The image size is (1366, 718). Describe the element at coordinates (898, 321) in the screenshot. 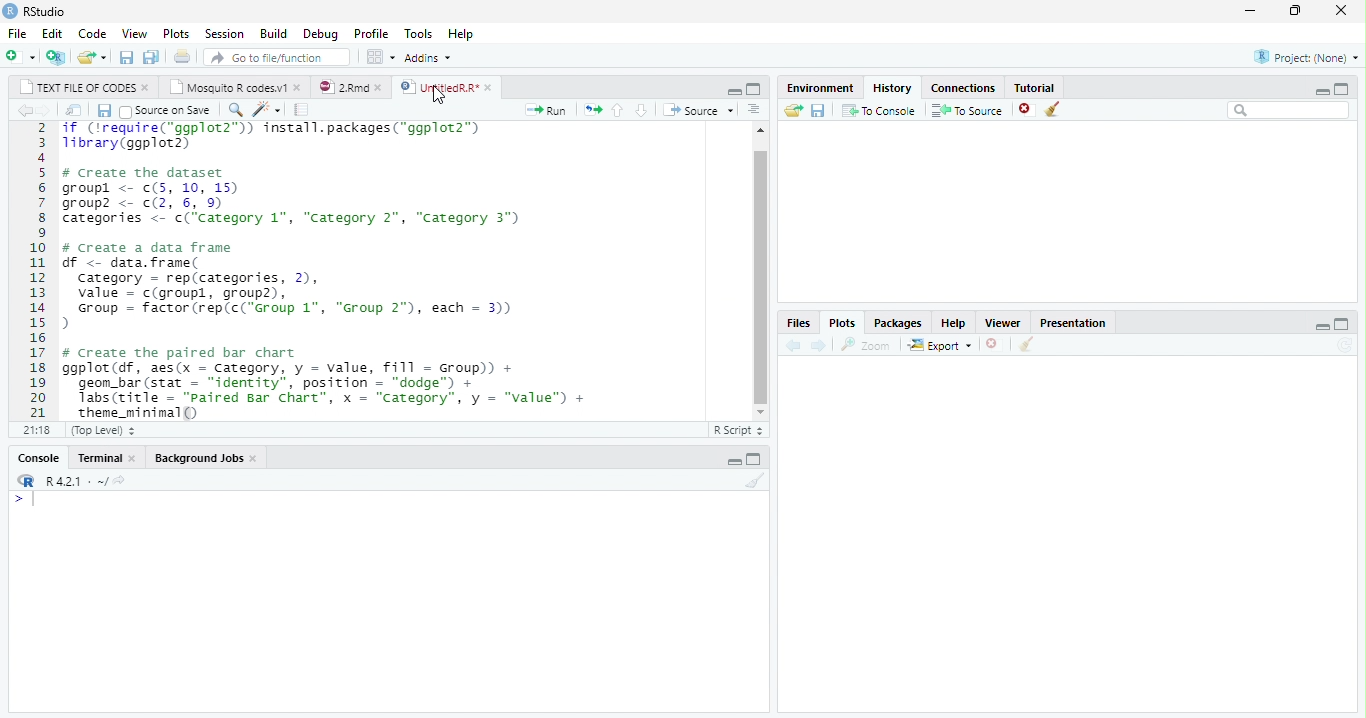

I see `packages` at that location.